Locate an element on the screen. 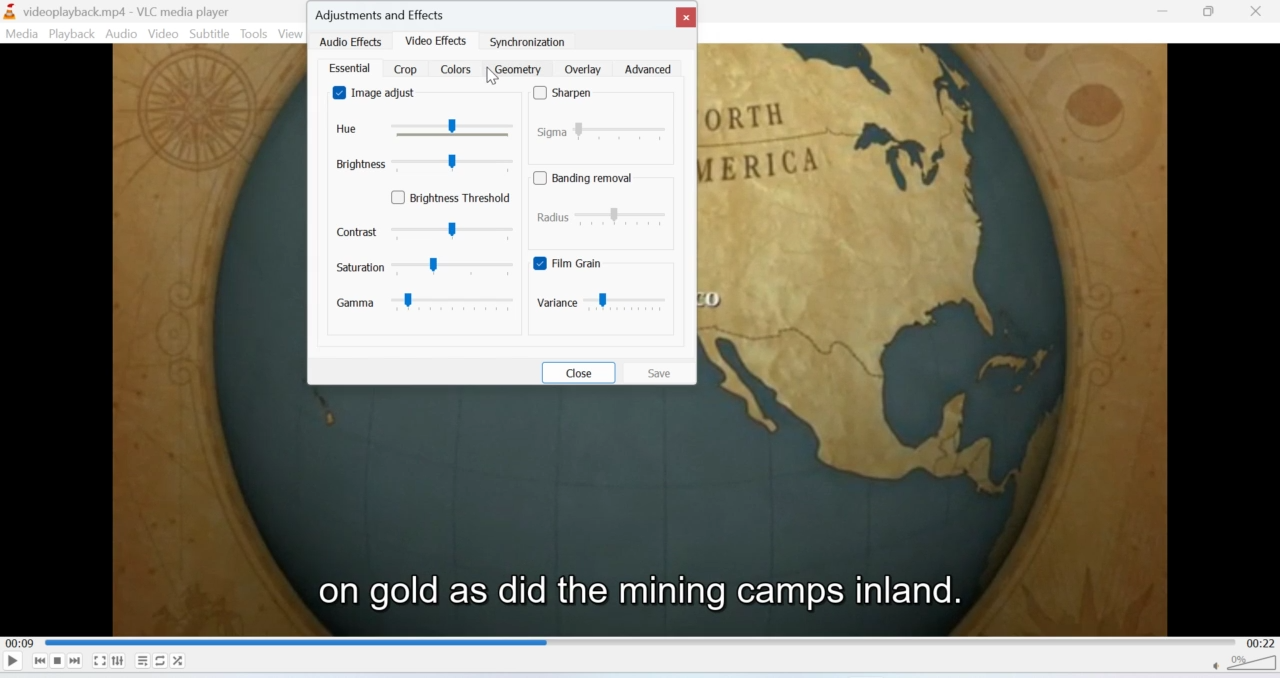 The width and height of the screenshot is (1280, 678). Volume is located at coordinates (1246, 666).